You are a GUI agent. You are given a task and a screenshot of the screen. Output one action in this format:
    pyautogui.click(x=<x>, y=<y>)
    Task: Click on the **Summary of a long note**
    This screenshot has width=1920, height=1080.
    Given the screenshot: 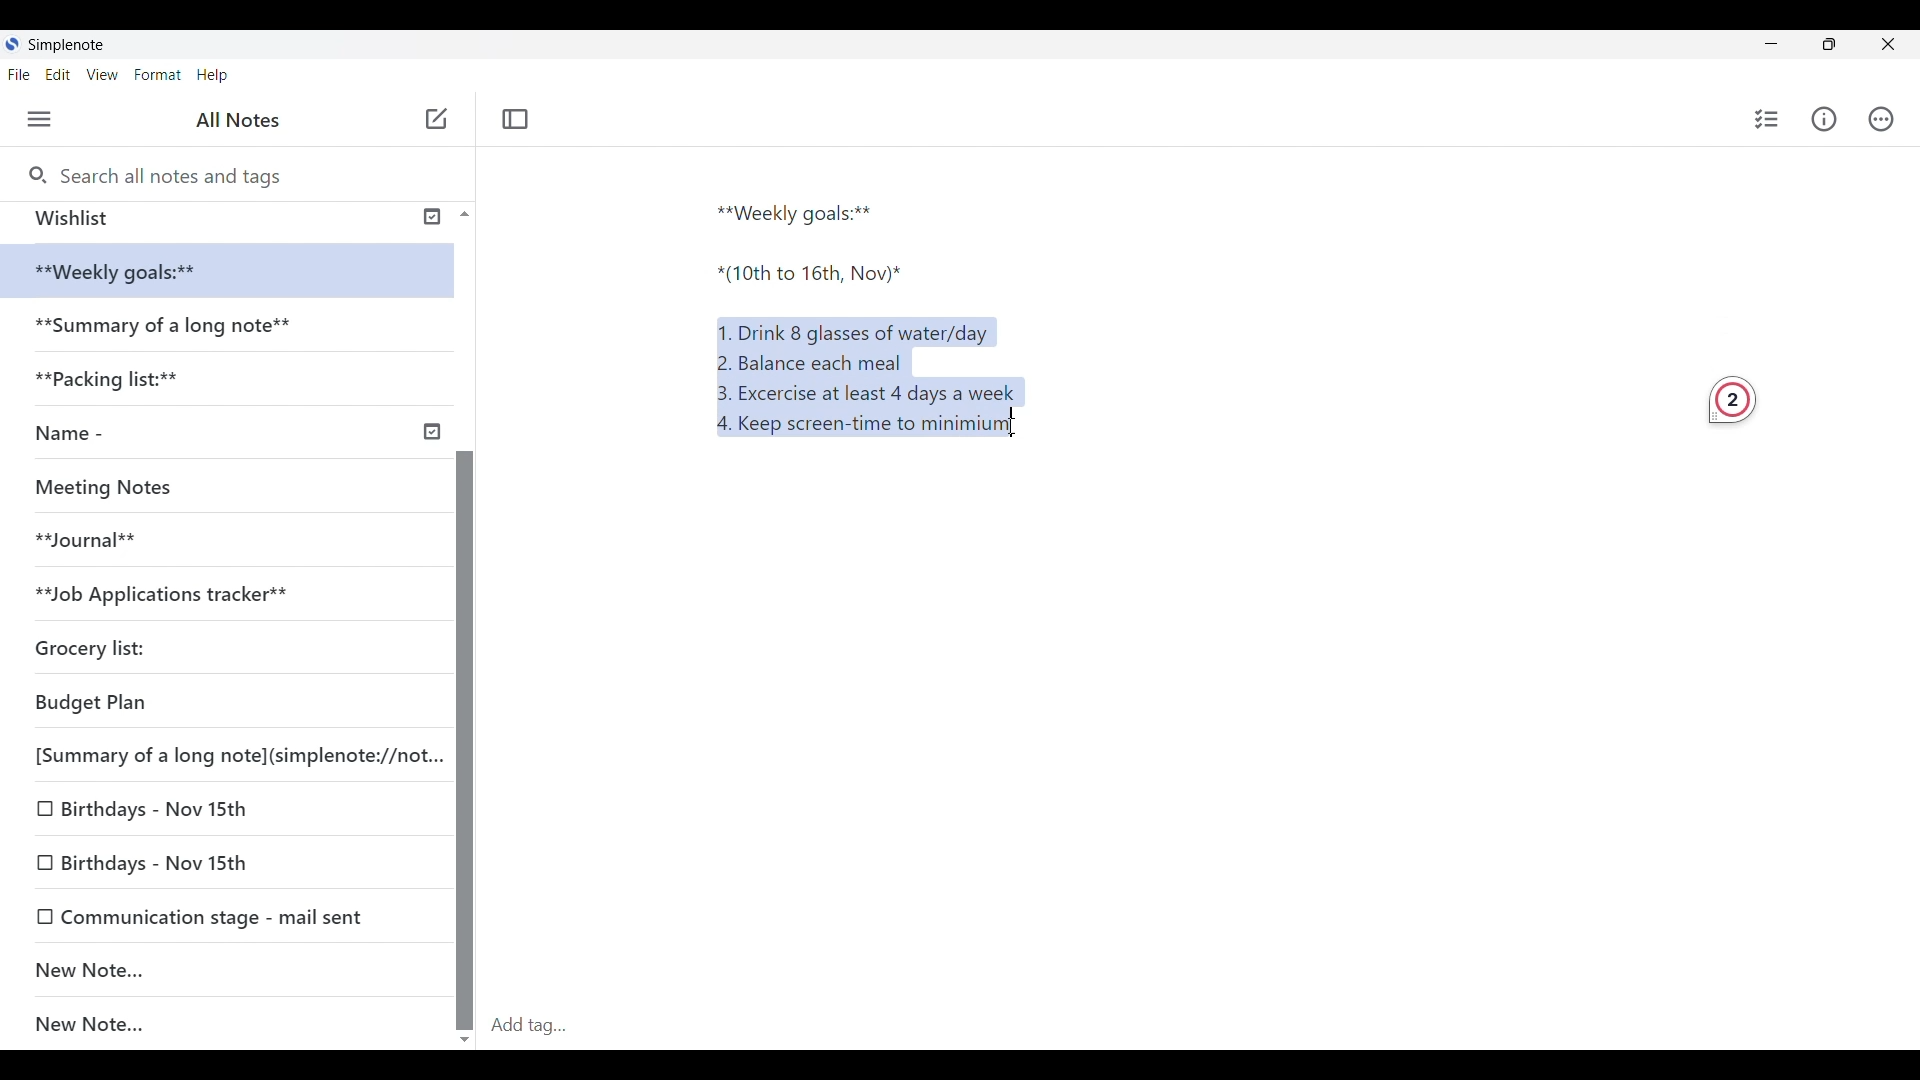 What is the action you would take?
    pyautogui.click(x=169, y=329)
    